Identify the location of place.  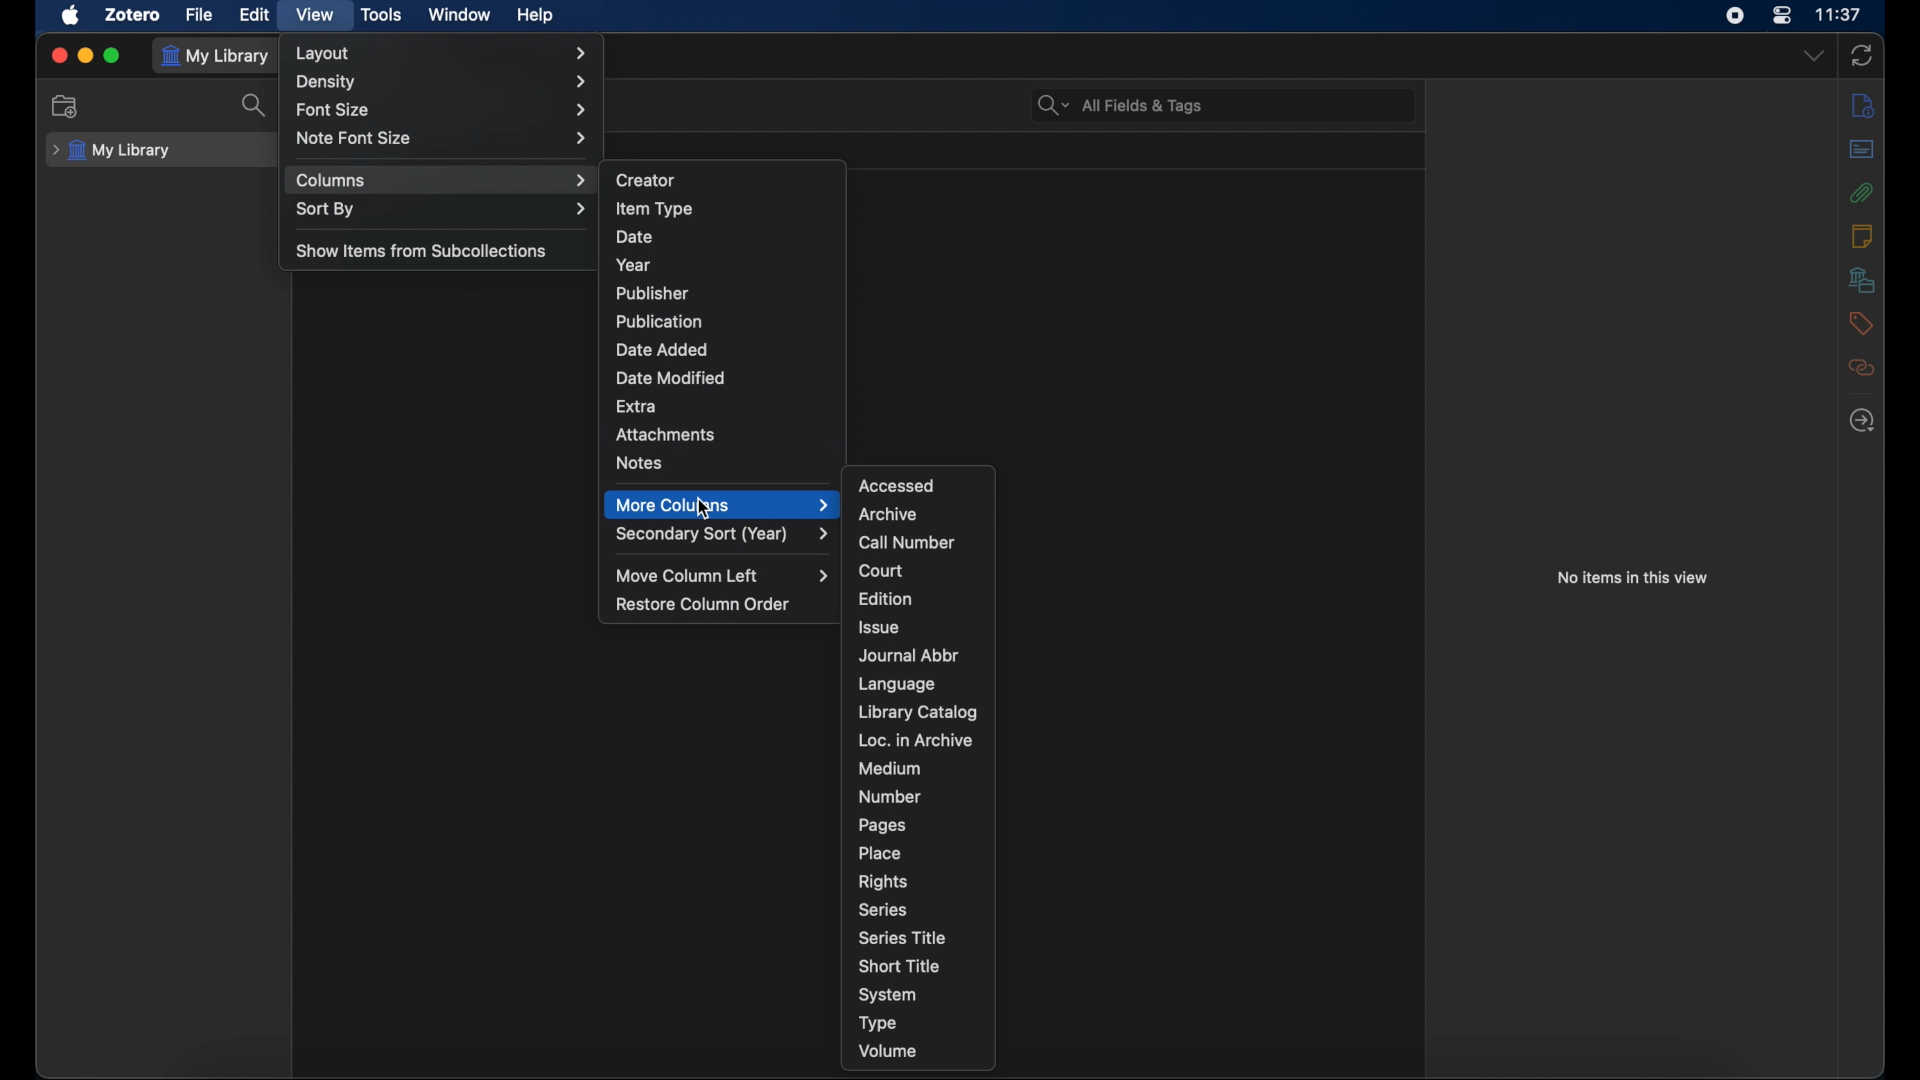
(882, 853).